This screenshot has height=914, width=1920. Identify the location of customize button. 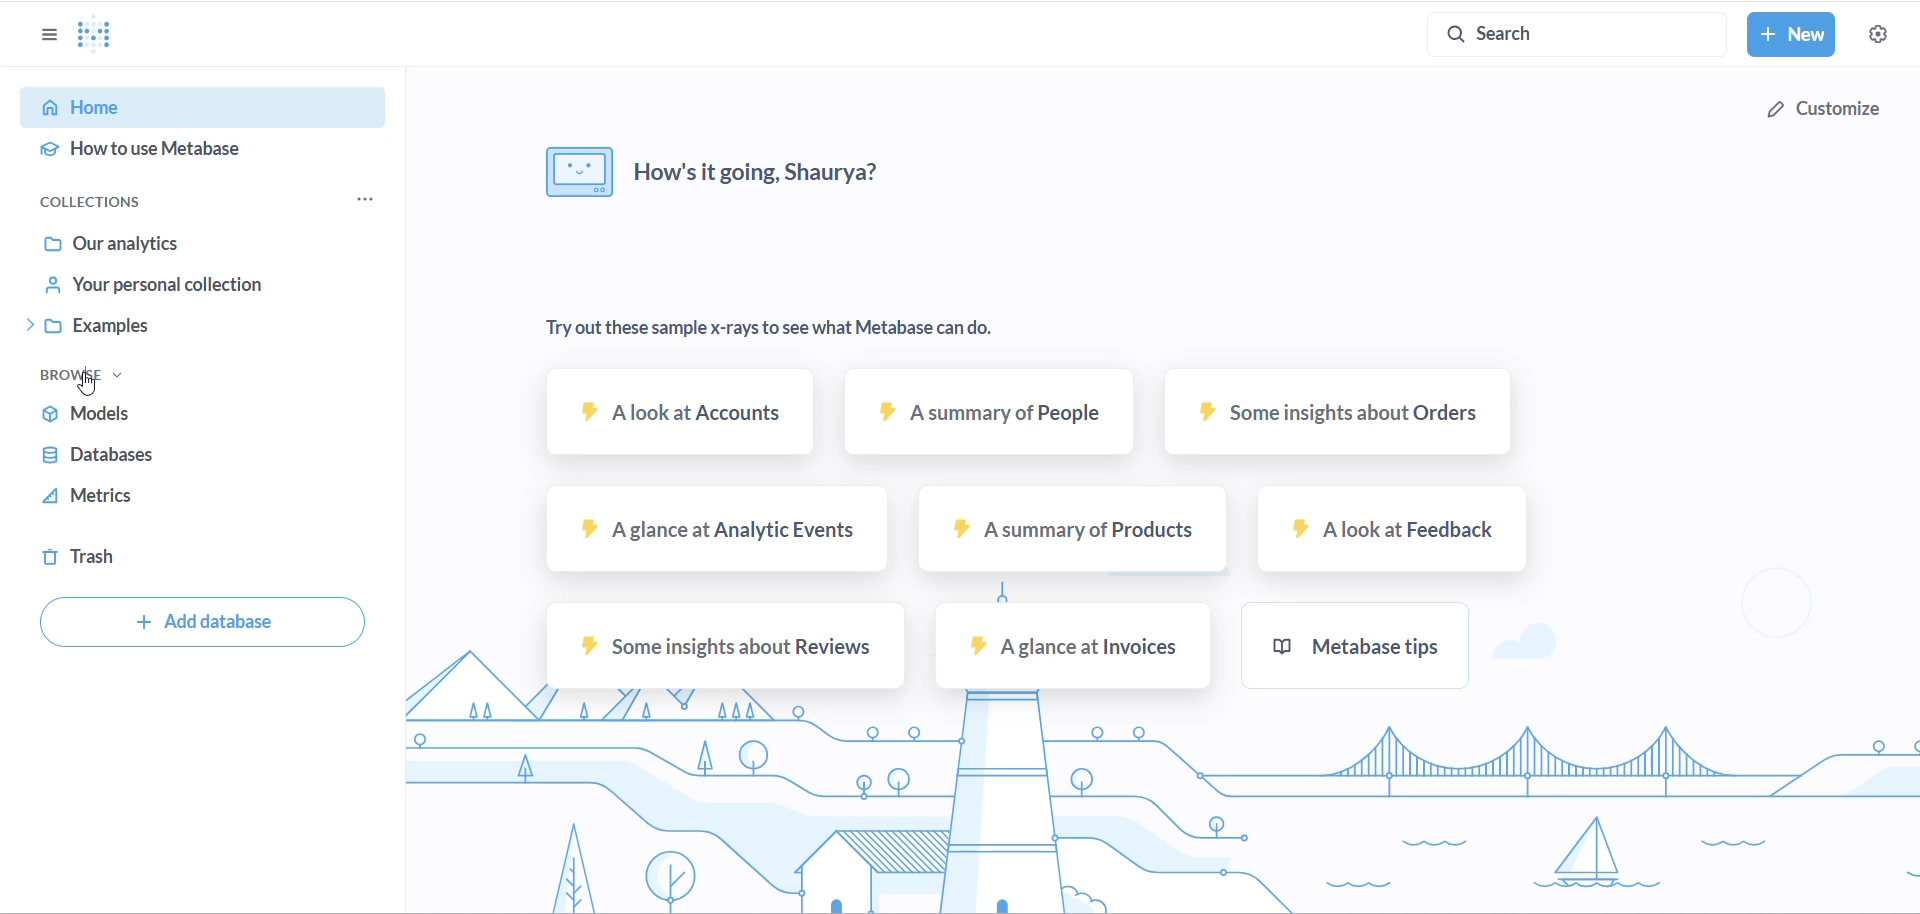
(1838, 109).